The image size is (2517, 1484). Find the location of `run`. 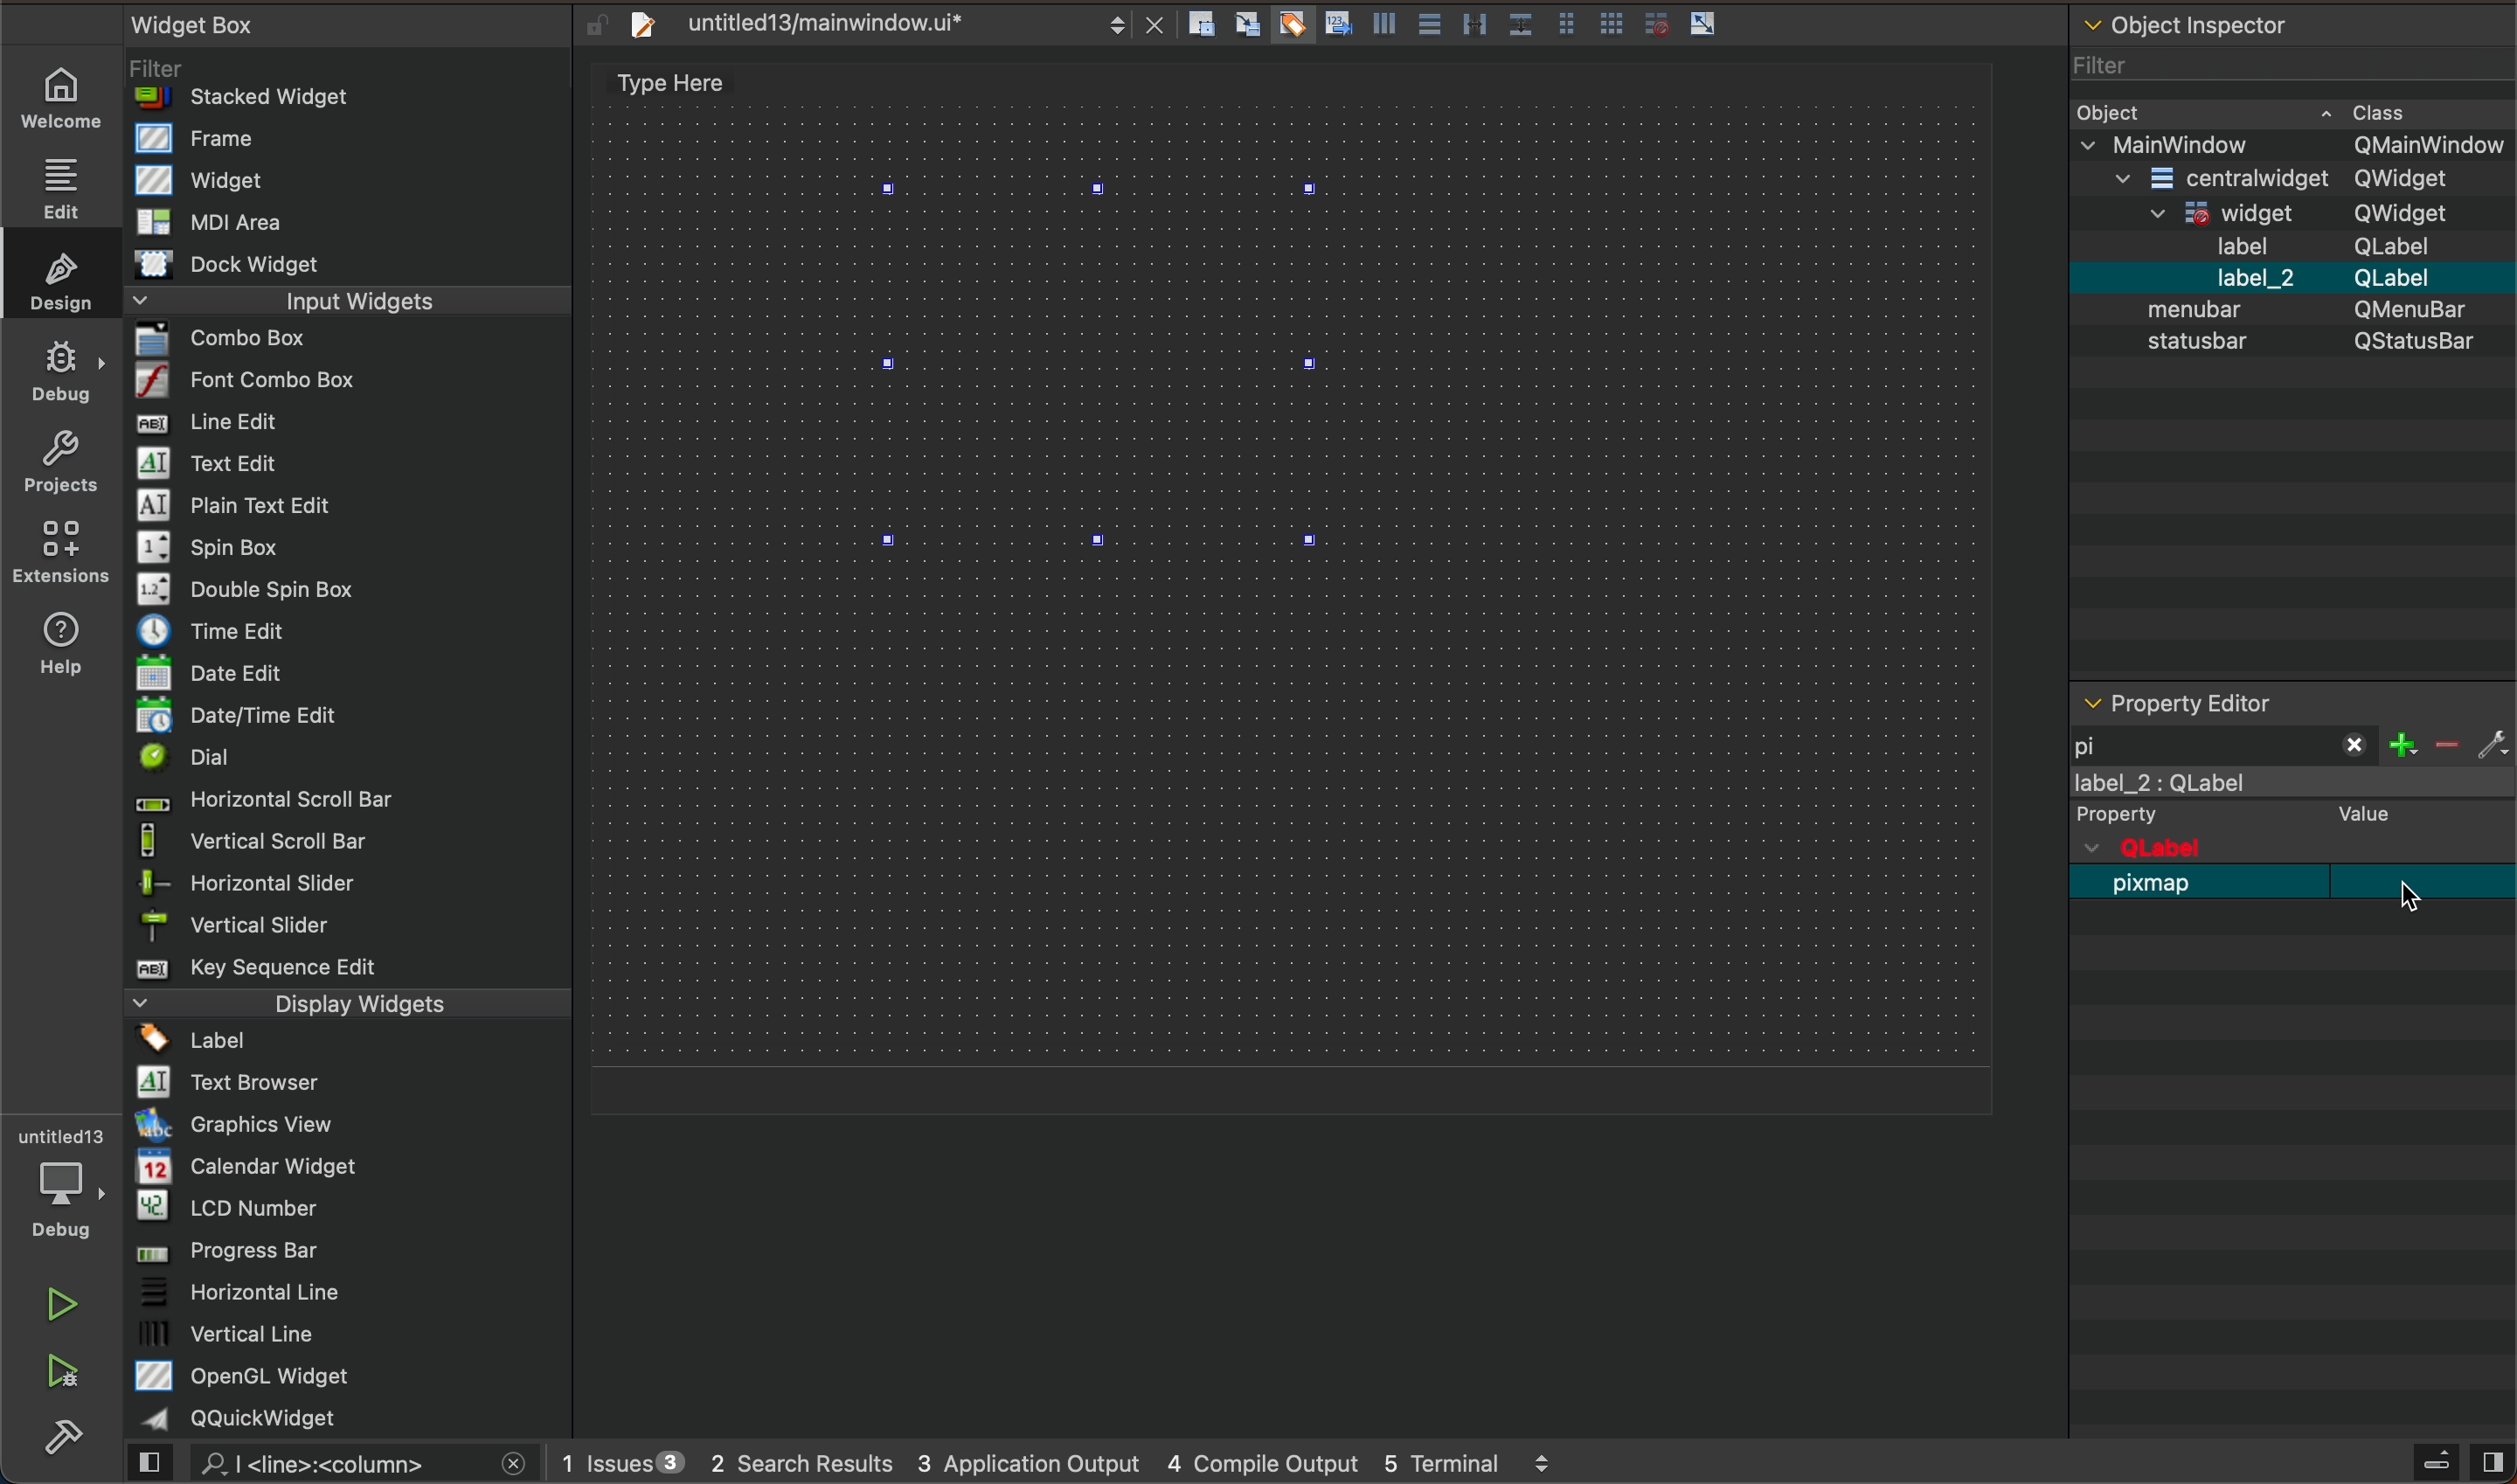

run is located at coordinates (60, 1301).